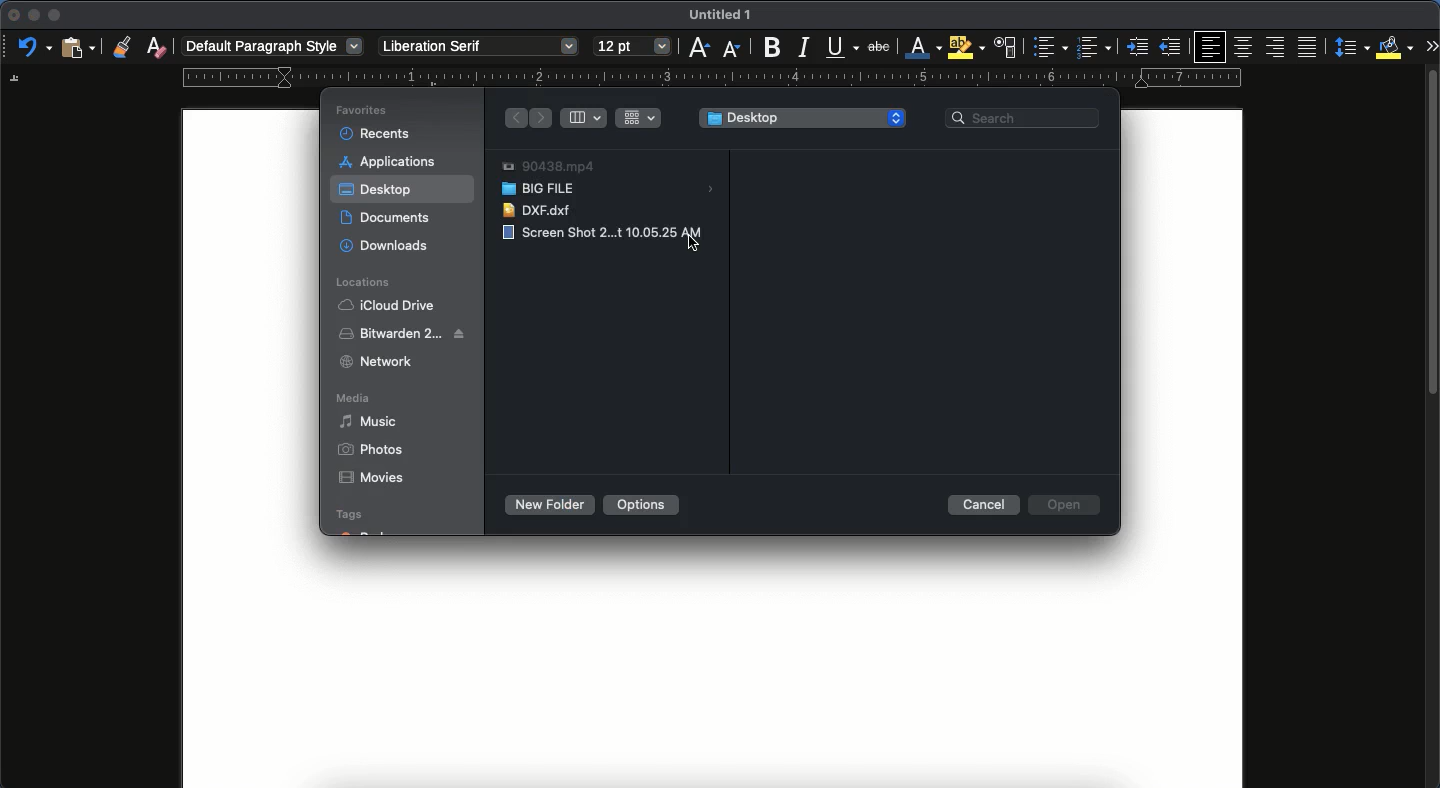 Image resolution: width=1440 pixels, height=788 pixels. I want to click on desktop, so click(378, 192).